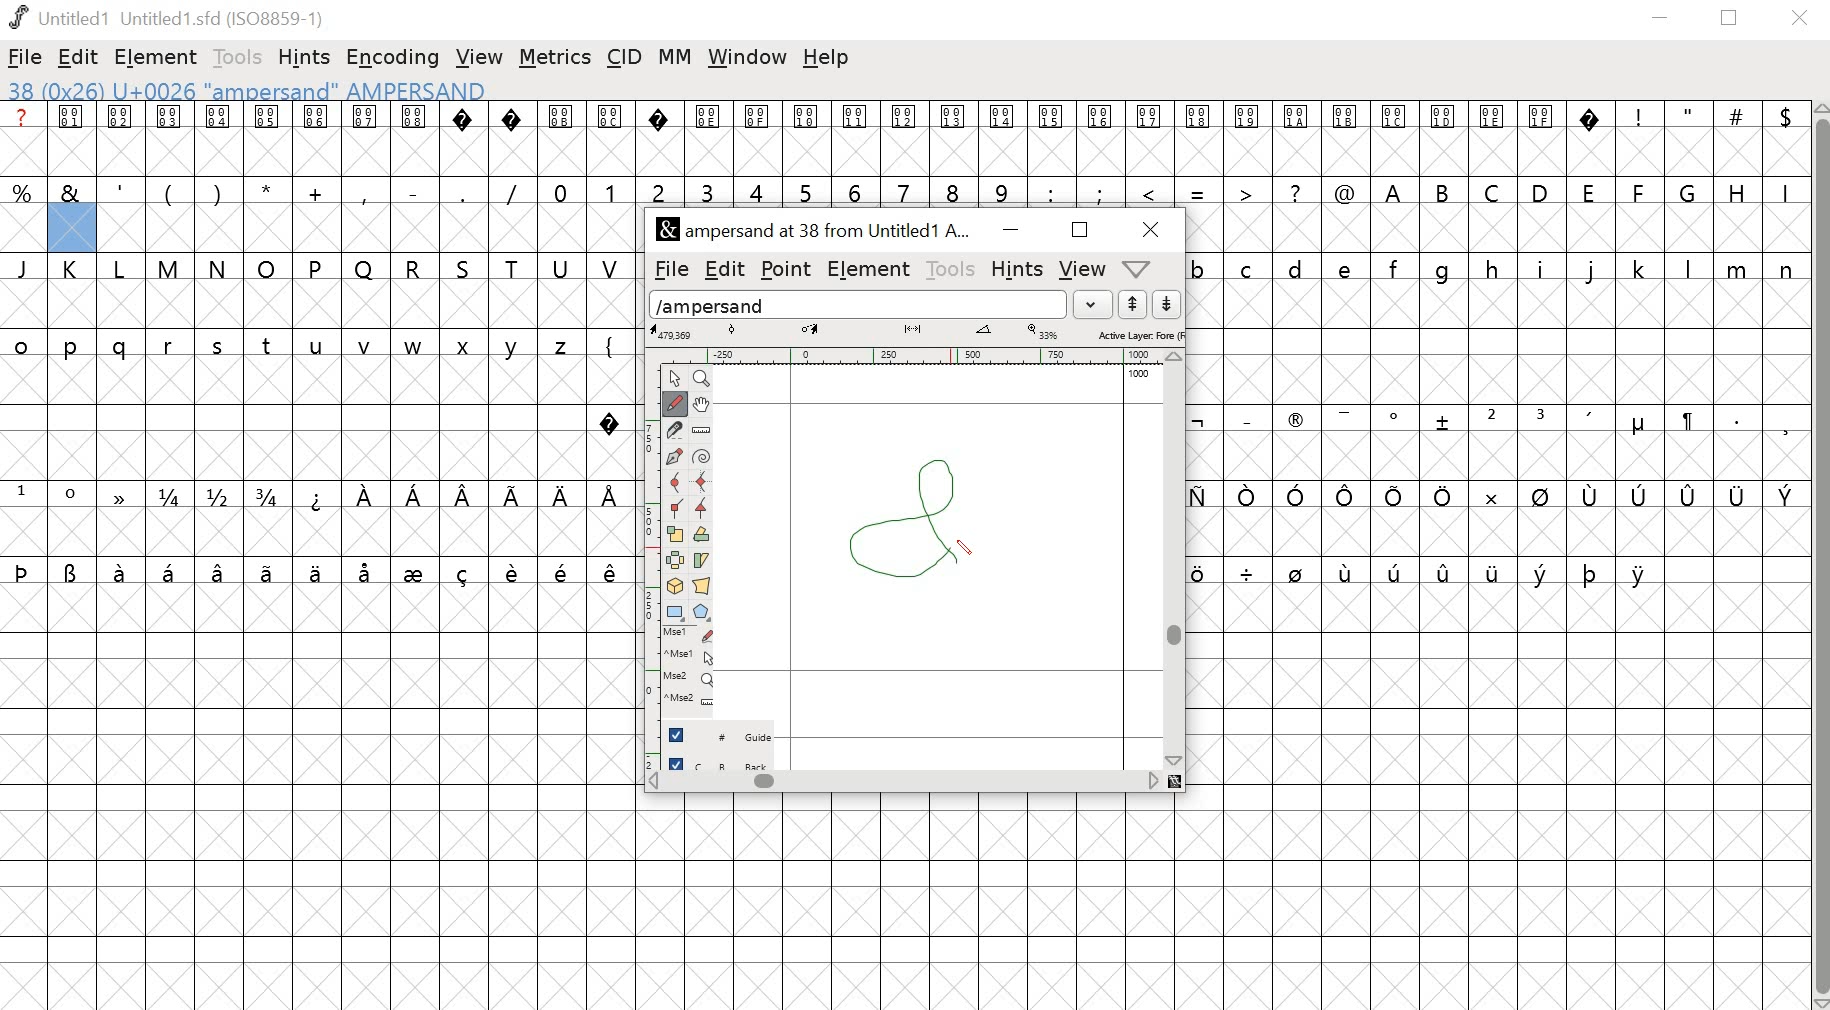  What do you see at coordinates (1590, 190) in the screenshot?
I see `E` at bounding box center [1590, 190].